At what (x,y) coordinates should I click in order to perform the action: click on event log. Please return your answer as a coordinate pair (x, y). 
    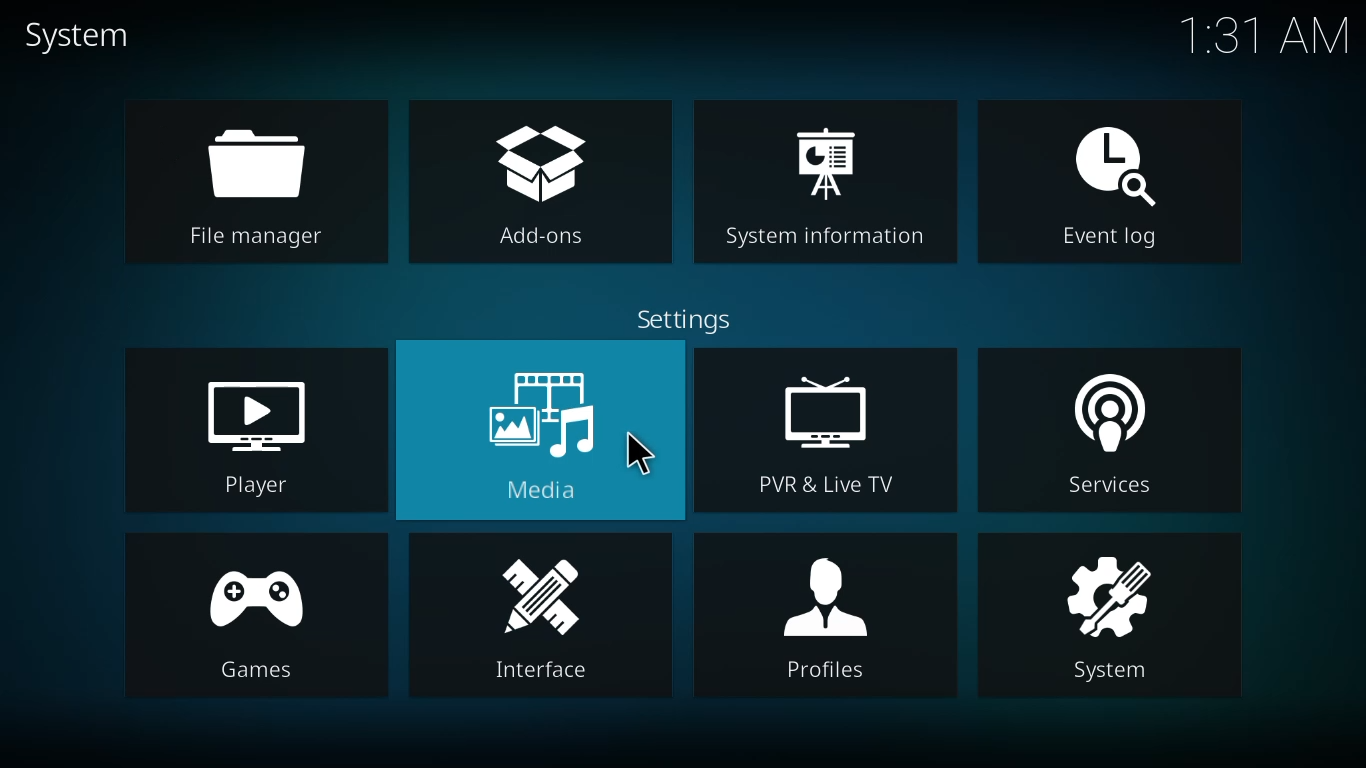
    Looking at the image, I should click on (1114, 179).